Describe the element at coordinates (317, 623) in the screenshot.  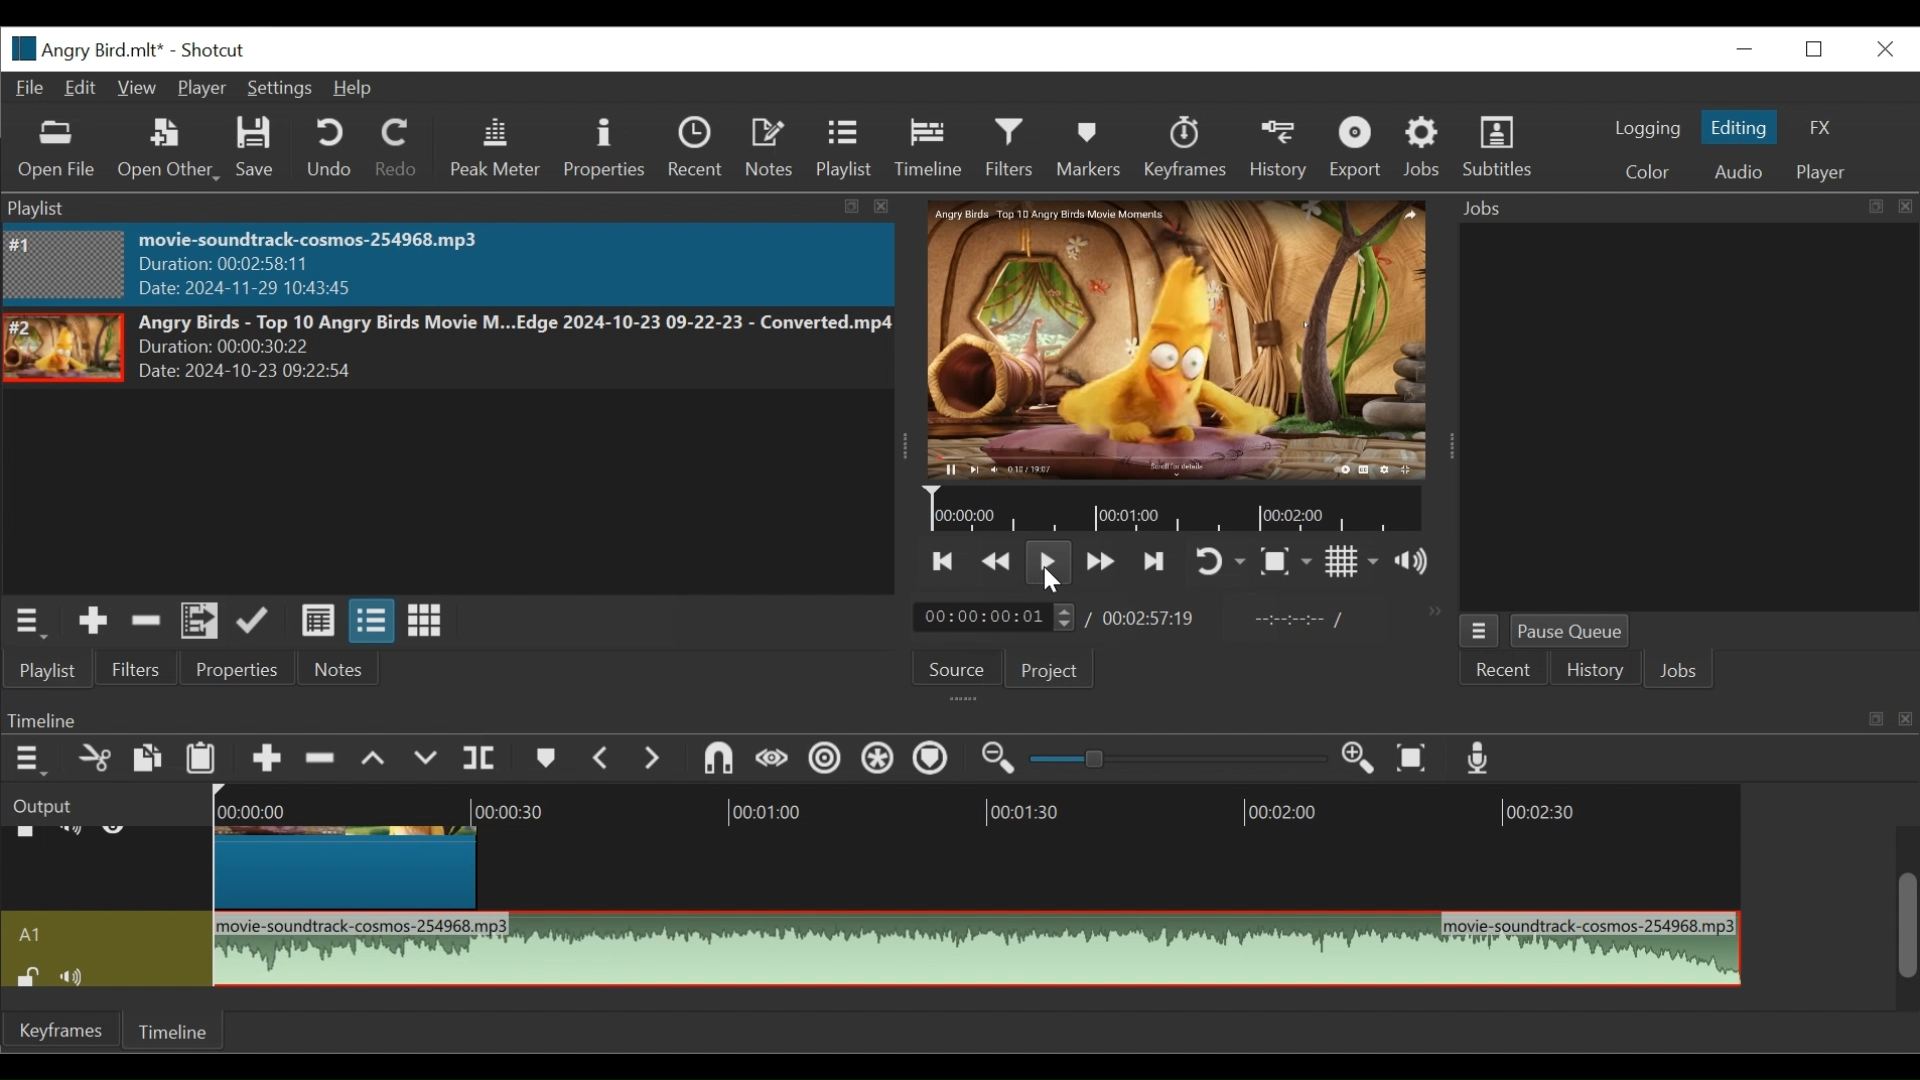
I see `View as details` at that location.